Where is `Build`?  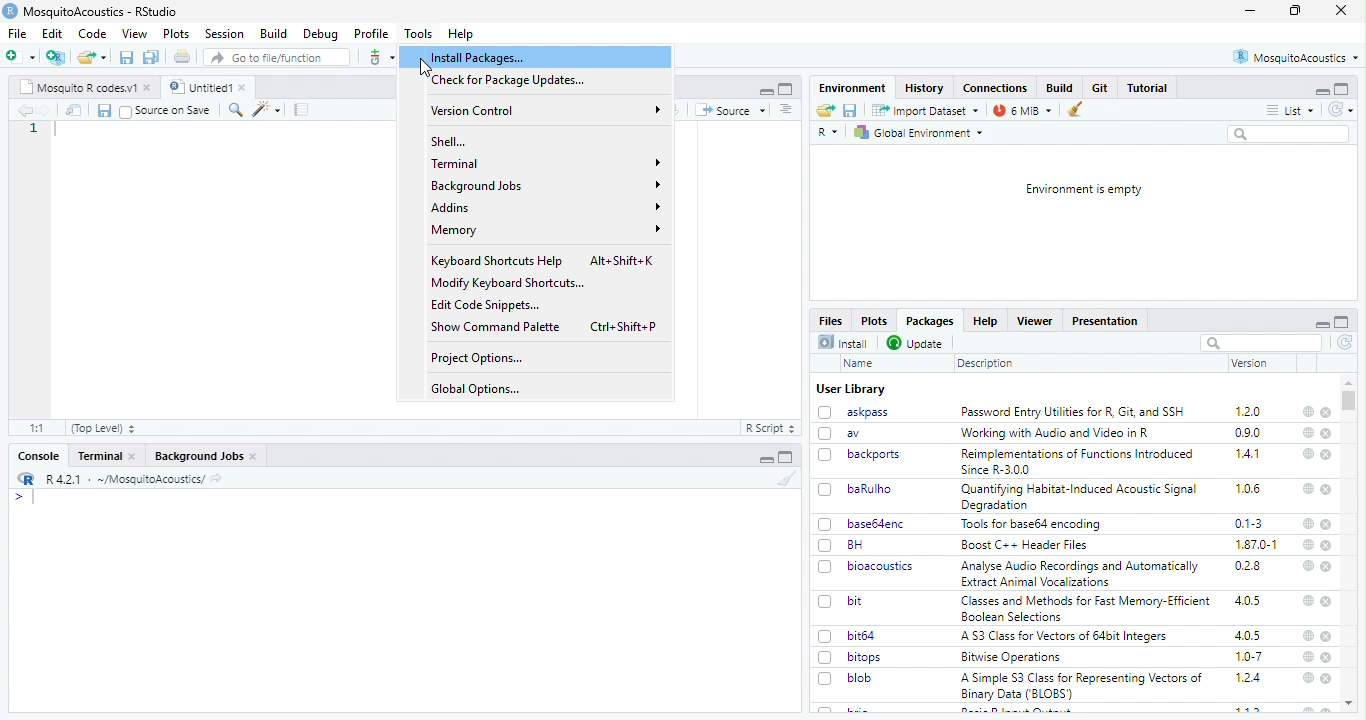
Build is located at coordinates (274, 34).